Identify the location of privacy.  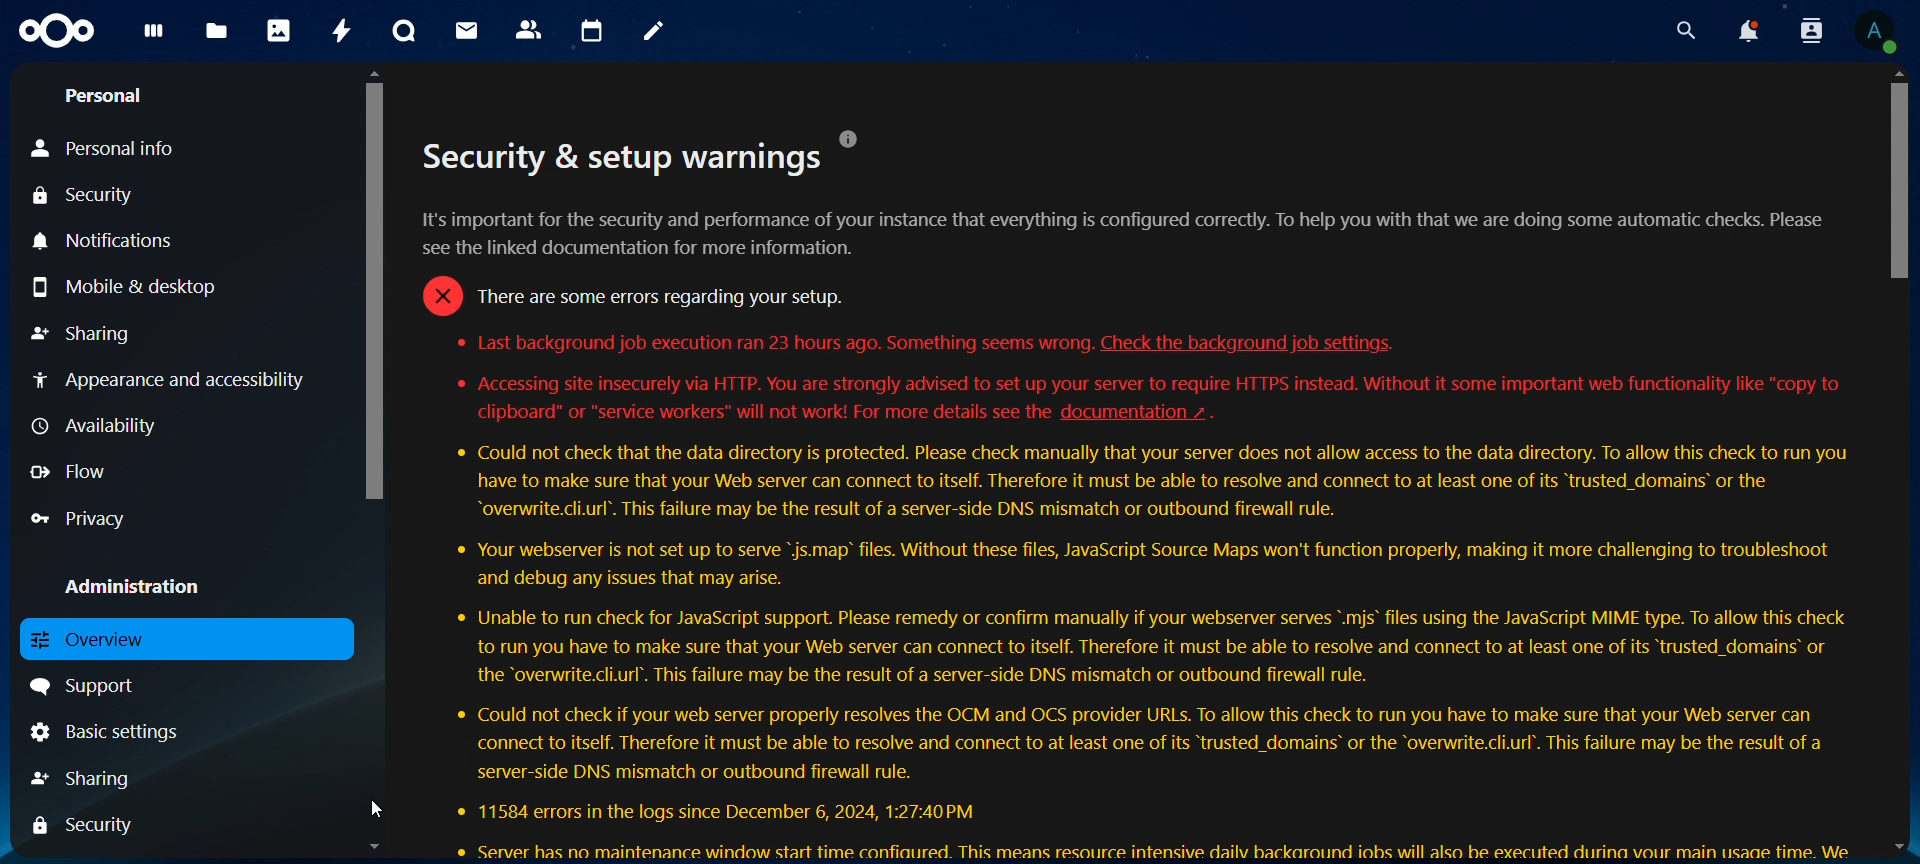
(81, 520).